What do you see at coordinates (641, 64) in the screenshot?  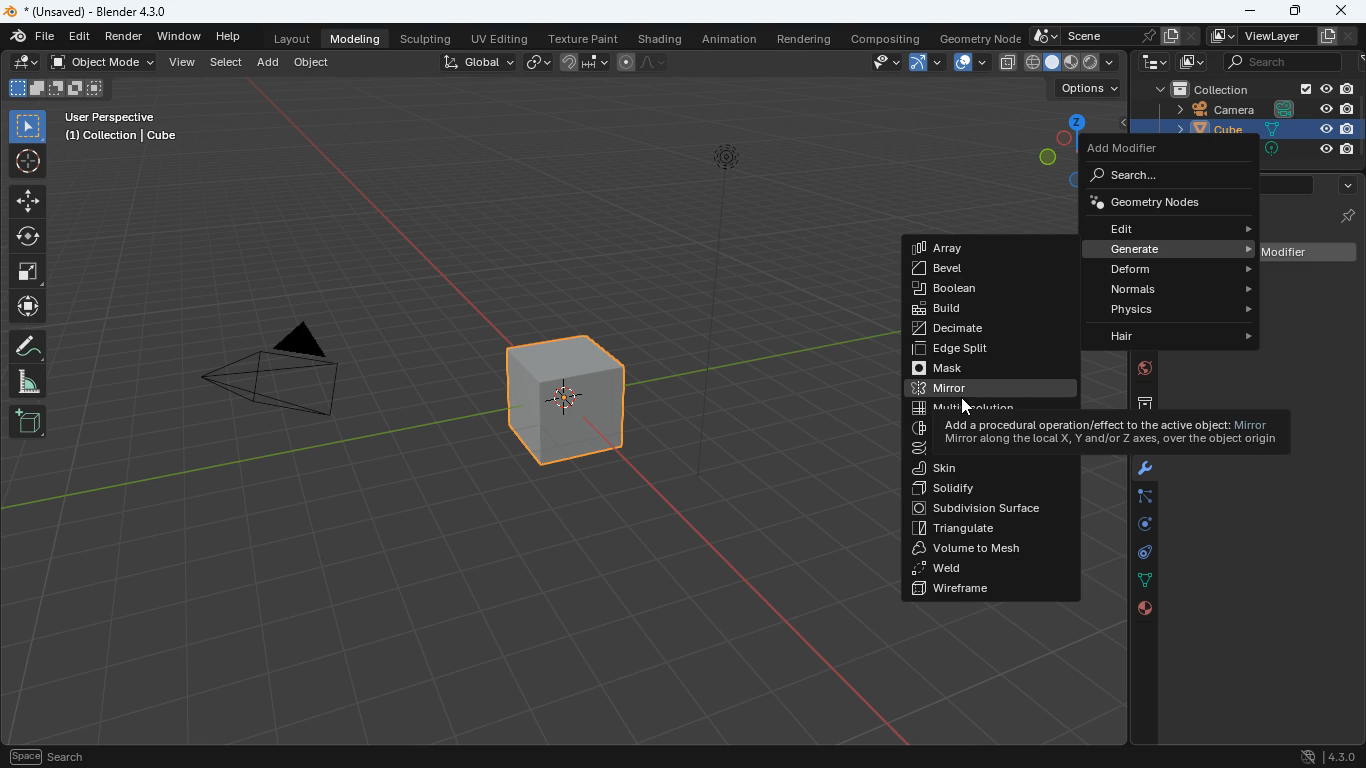 I see `line` at bounding box center [641, 64].